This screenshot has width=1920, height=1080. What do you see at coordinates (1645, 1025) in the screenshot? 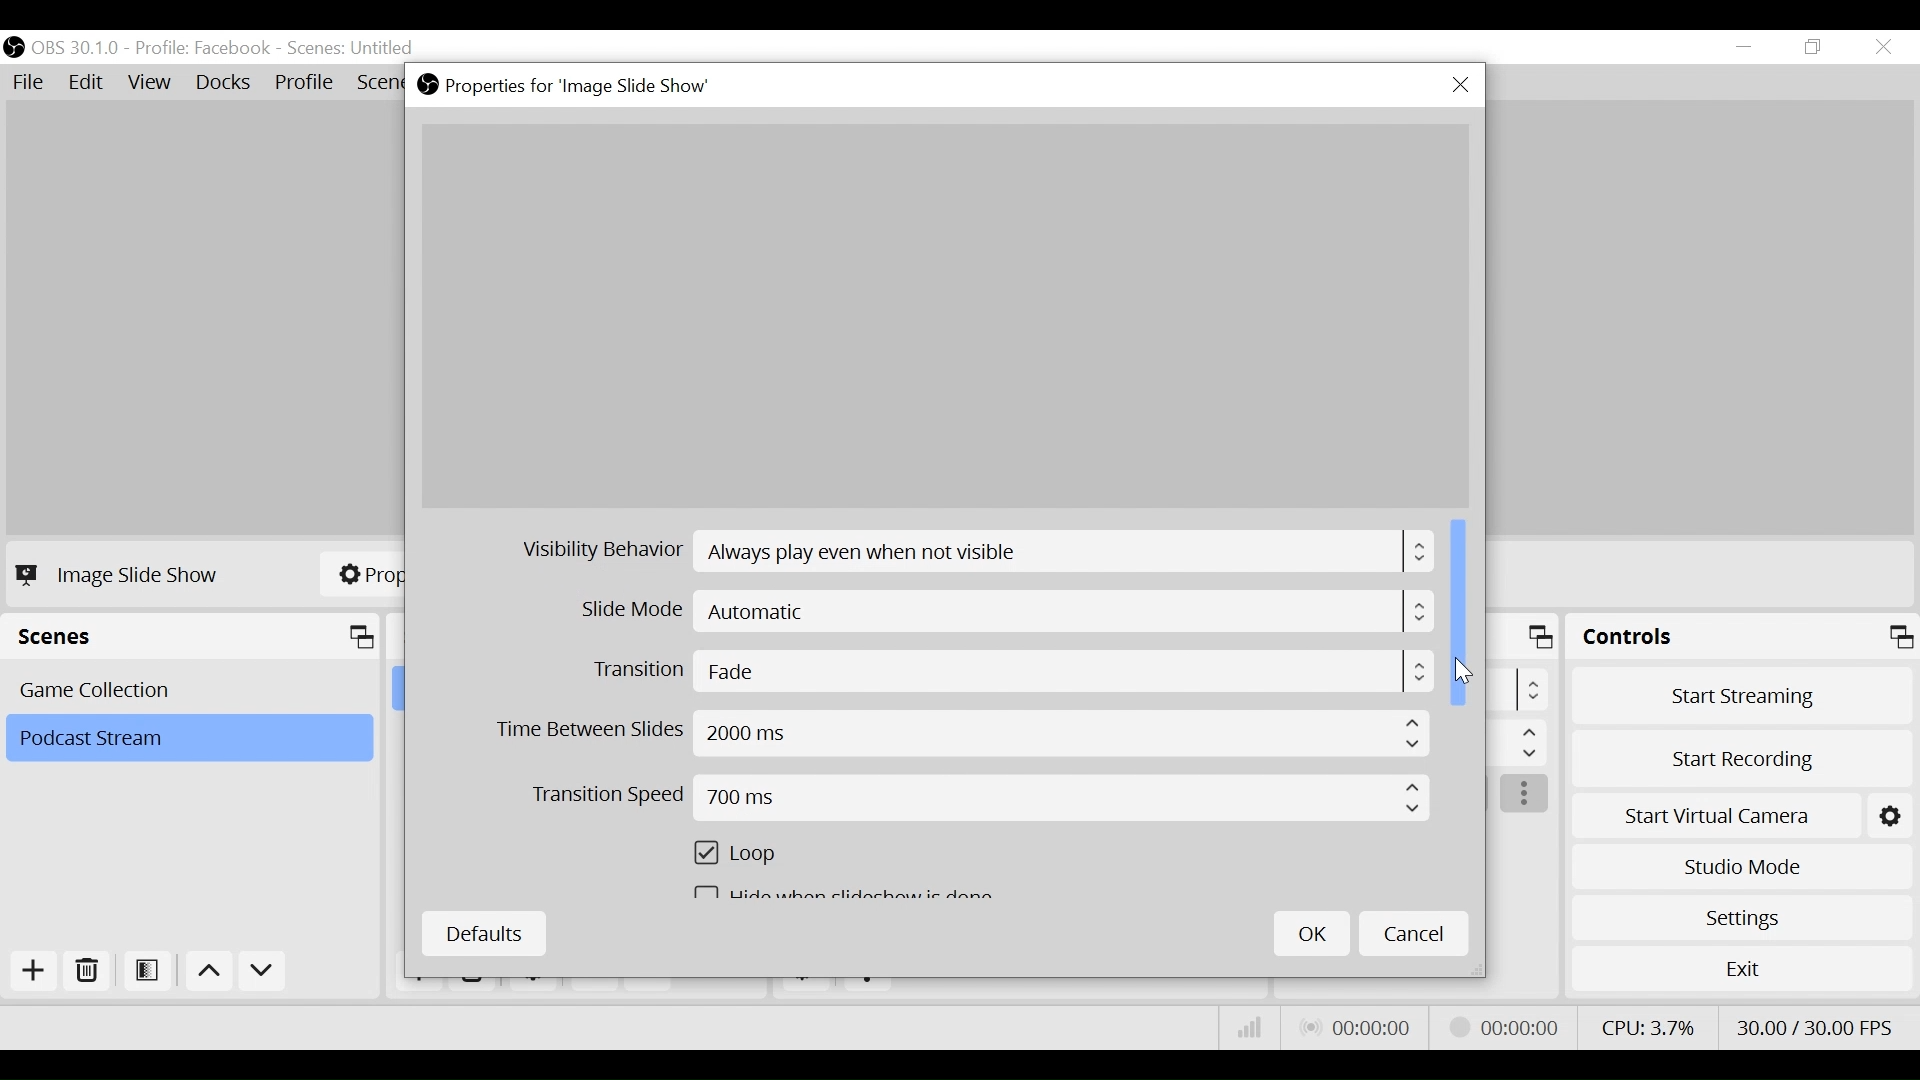
I see `CPU Usage` at bounding box center [1645, 1025].